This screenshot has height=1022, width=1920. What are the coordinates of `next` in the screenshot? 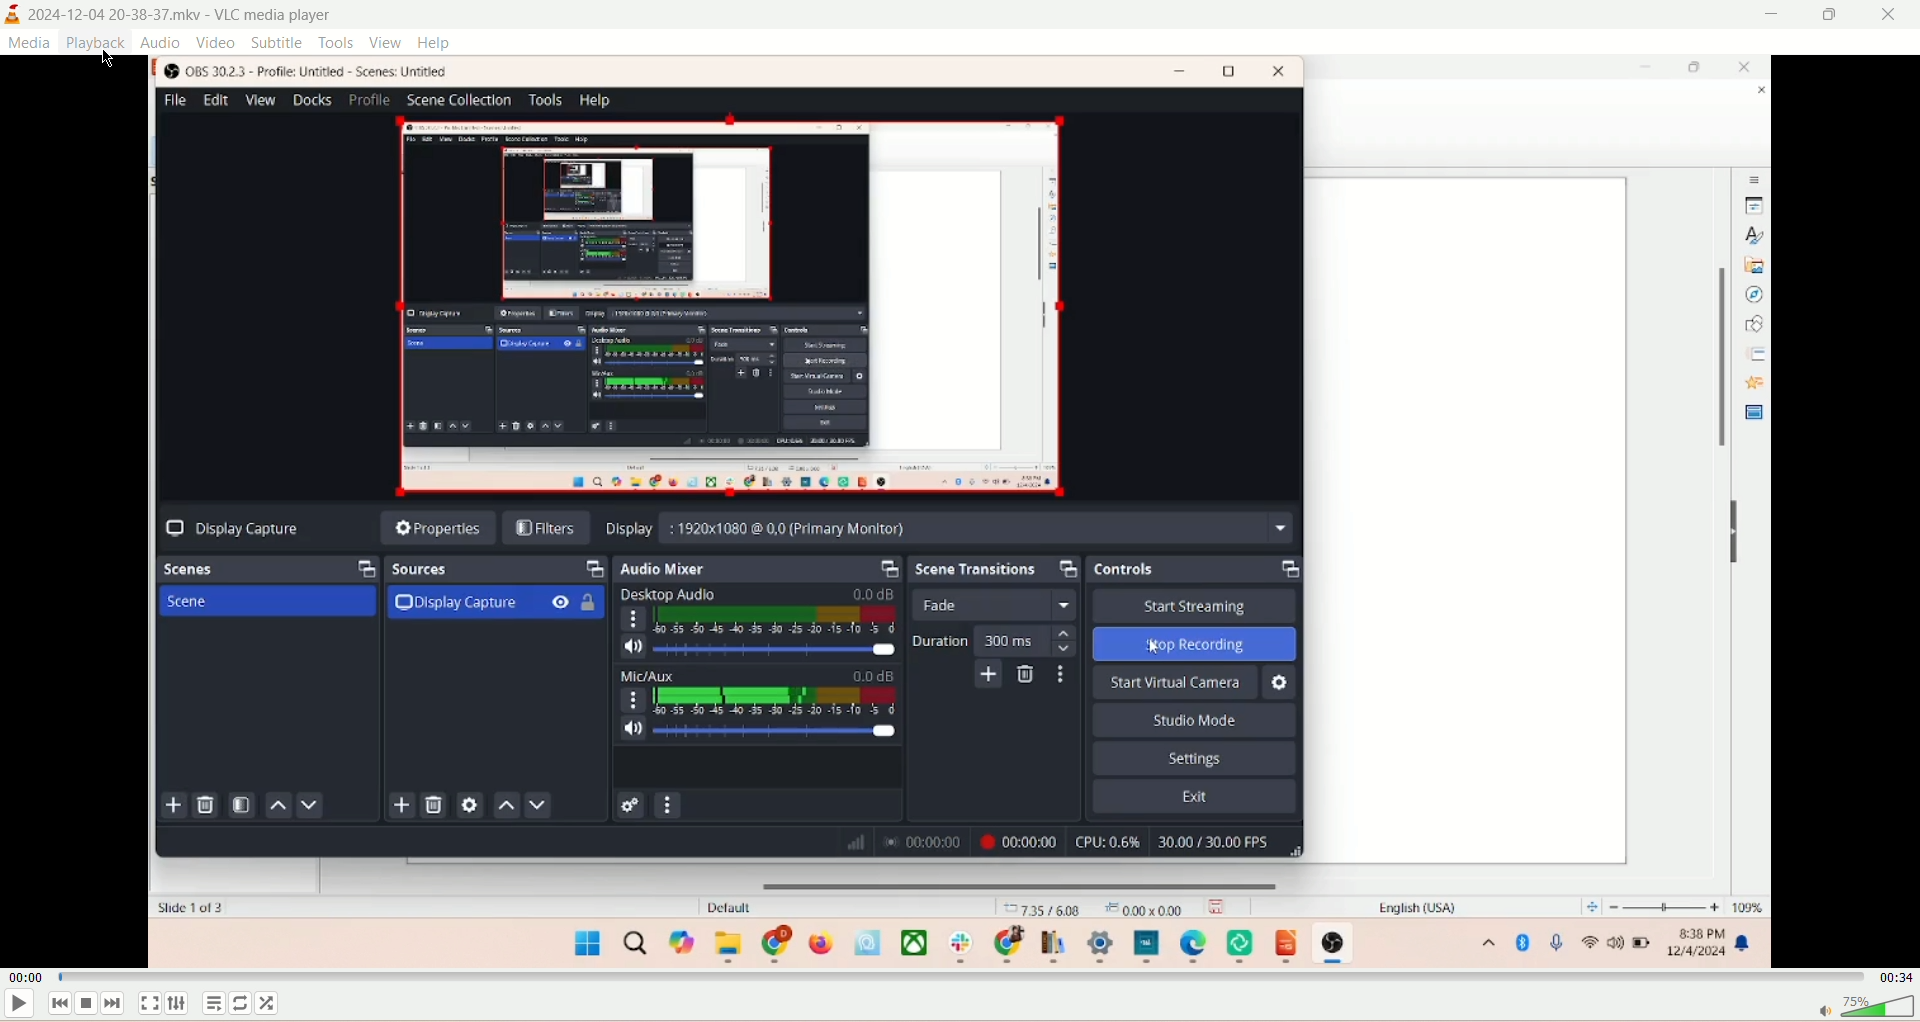 It's located at (115, 1004).